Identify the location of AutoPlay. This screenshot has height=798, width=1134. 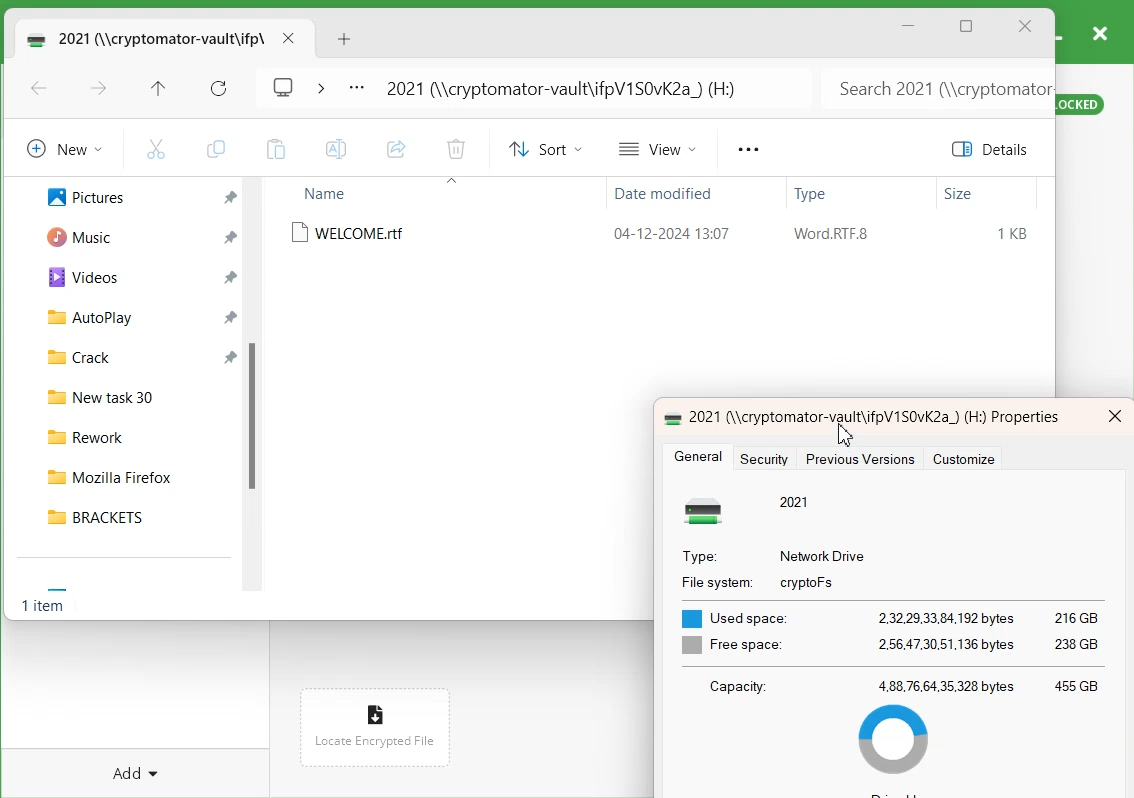
(79, 316).